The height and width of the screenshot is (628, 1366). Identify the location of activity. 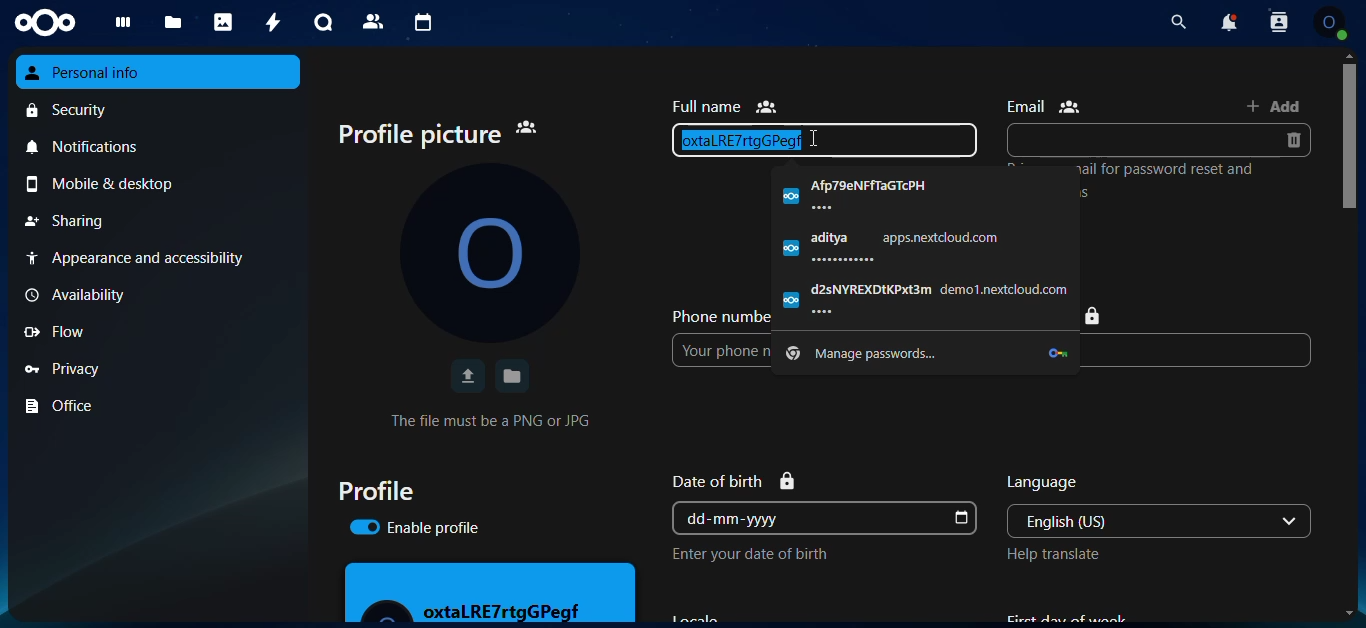
(269, 21).